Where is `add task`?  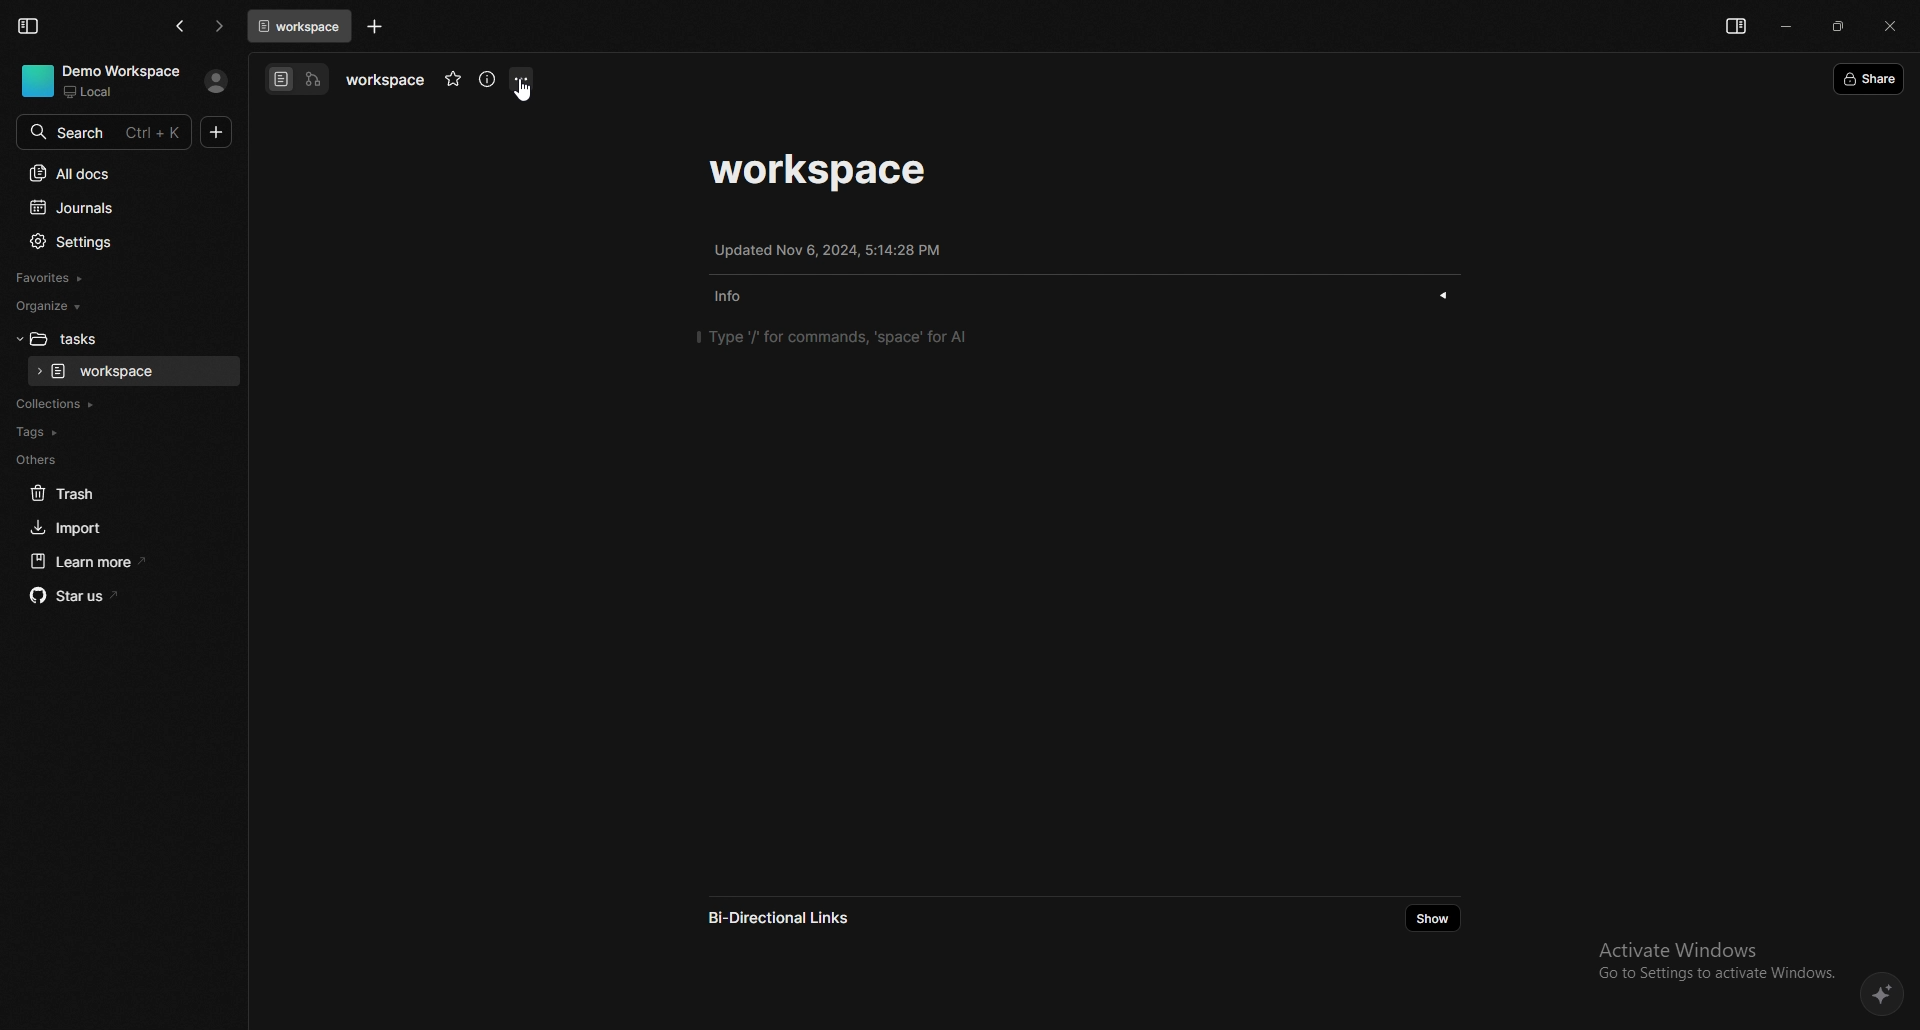 add task is located at coordinates (374, 27).